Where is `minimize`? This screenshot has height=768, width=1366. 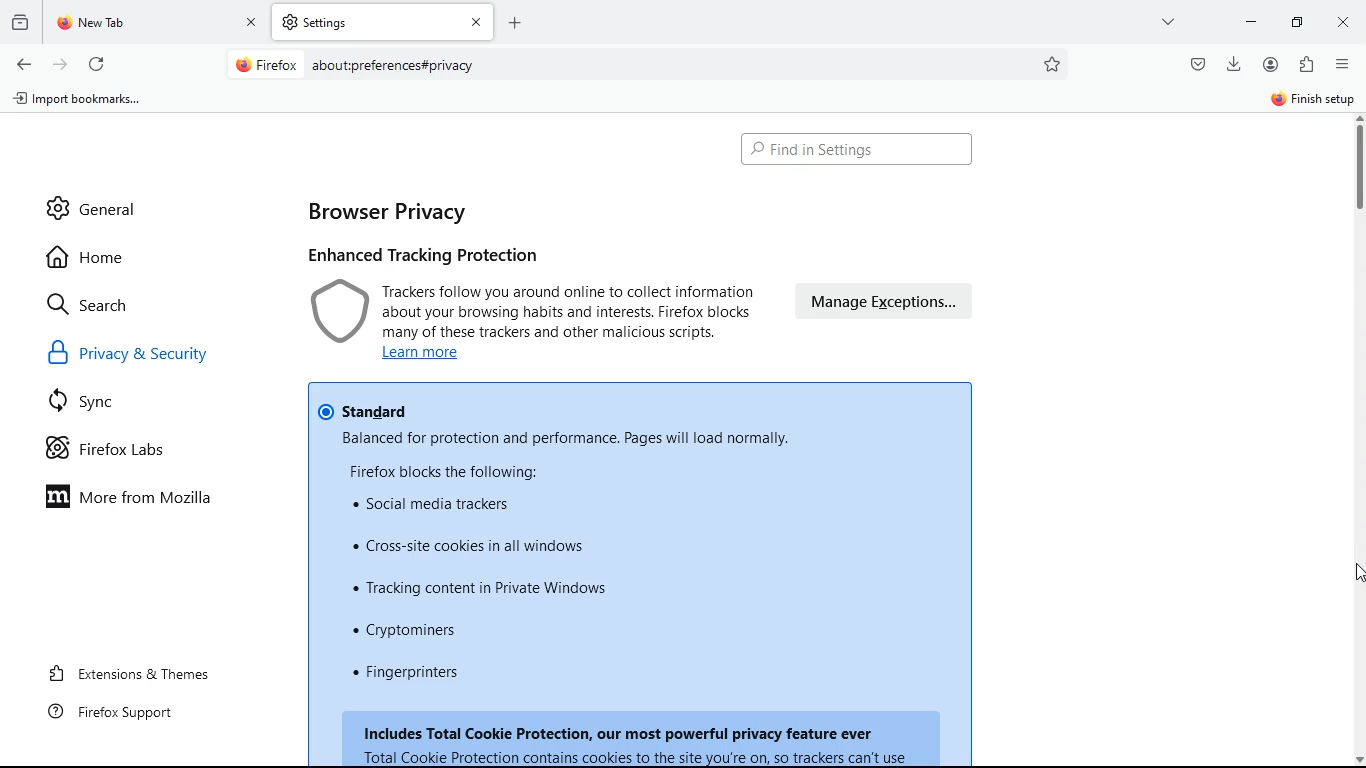
minimize is located at coordinates (1302, 21).